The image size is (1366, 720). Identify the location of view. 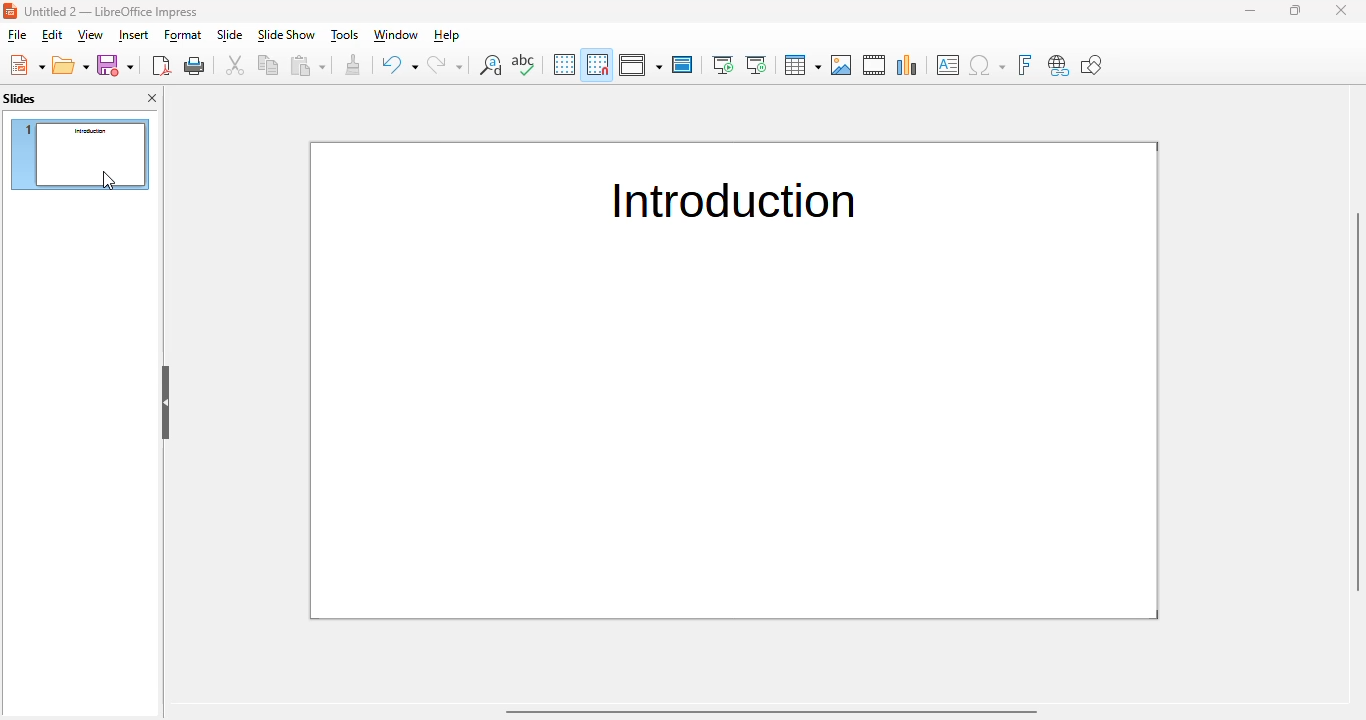
(90, 35).